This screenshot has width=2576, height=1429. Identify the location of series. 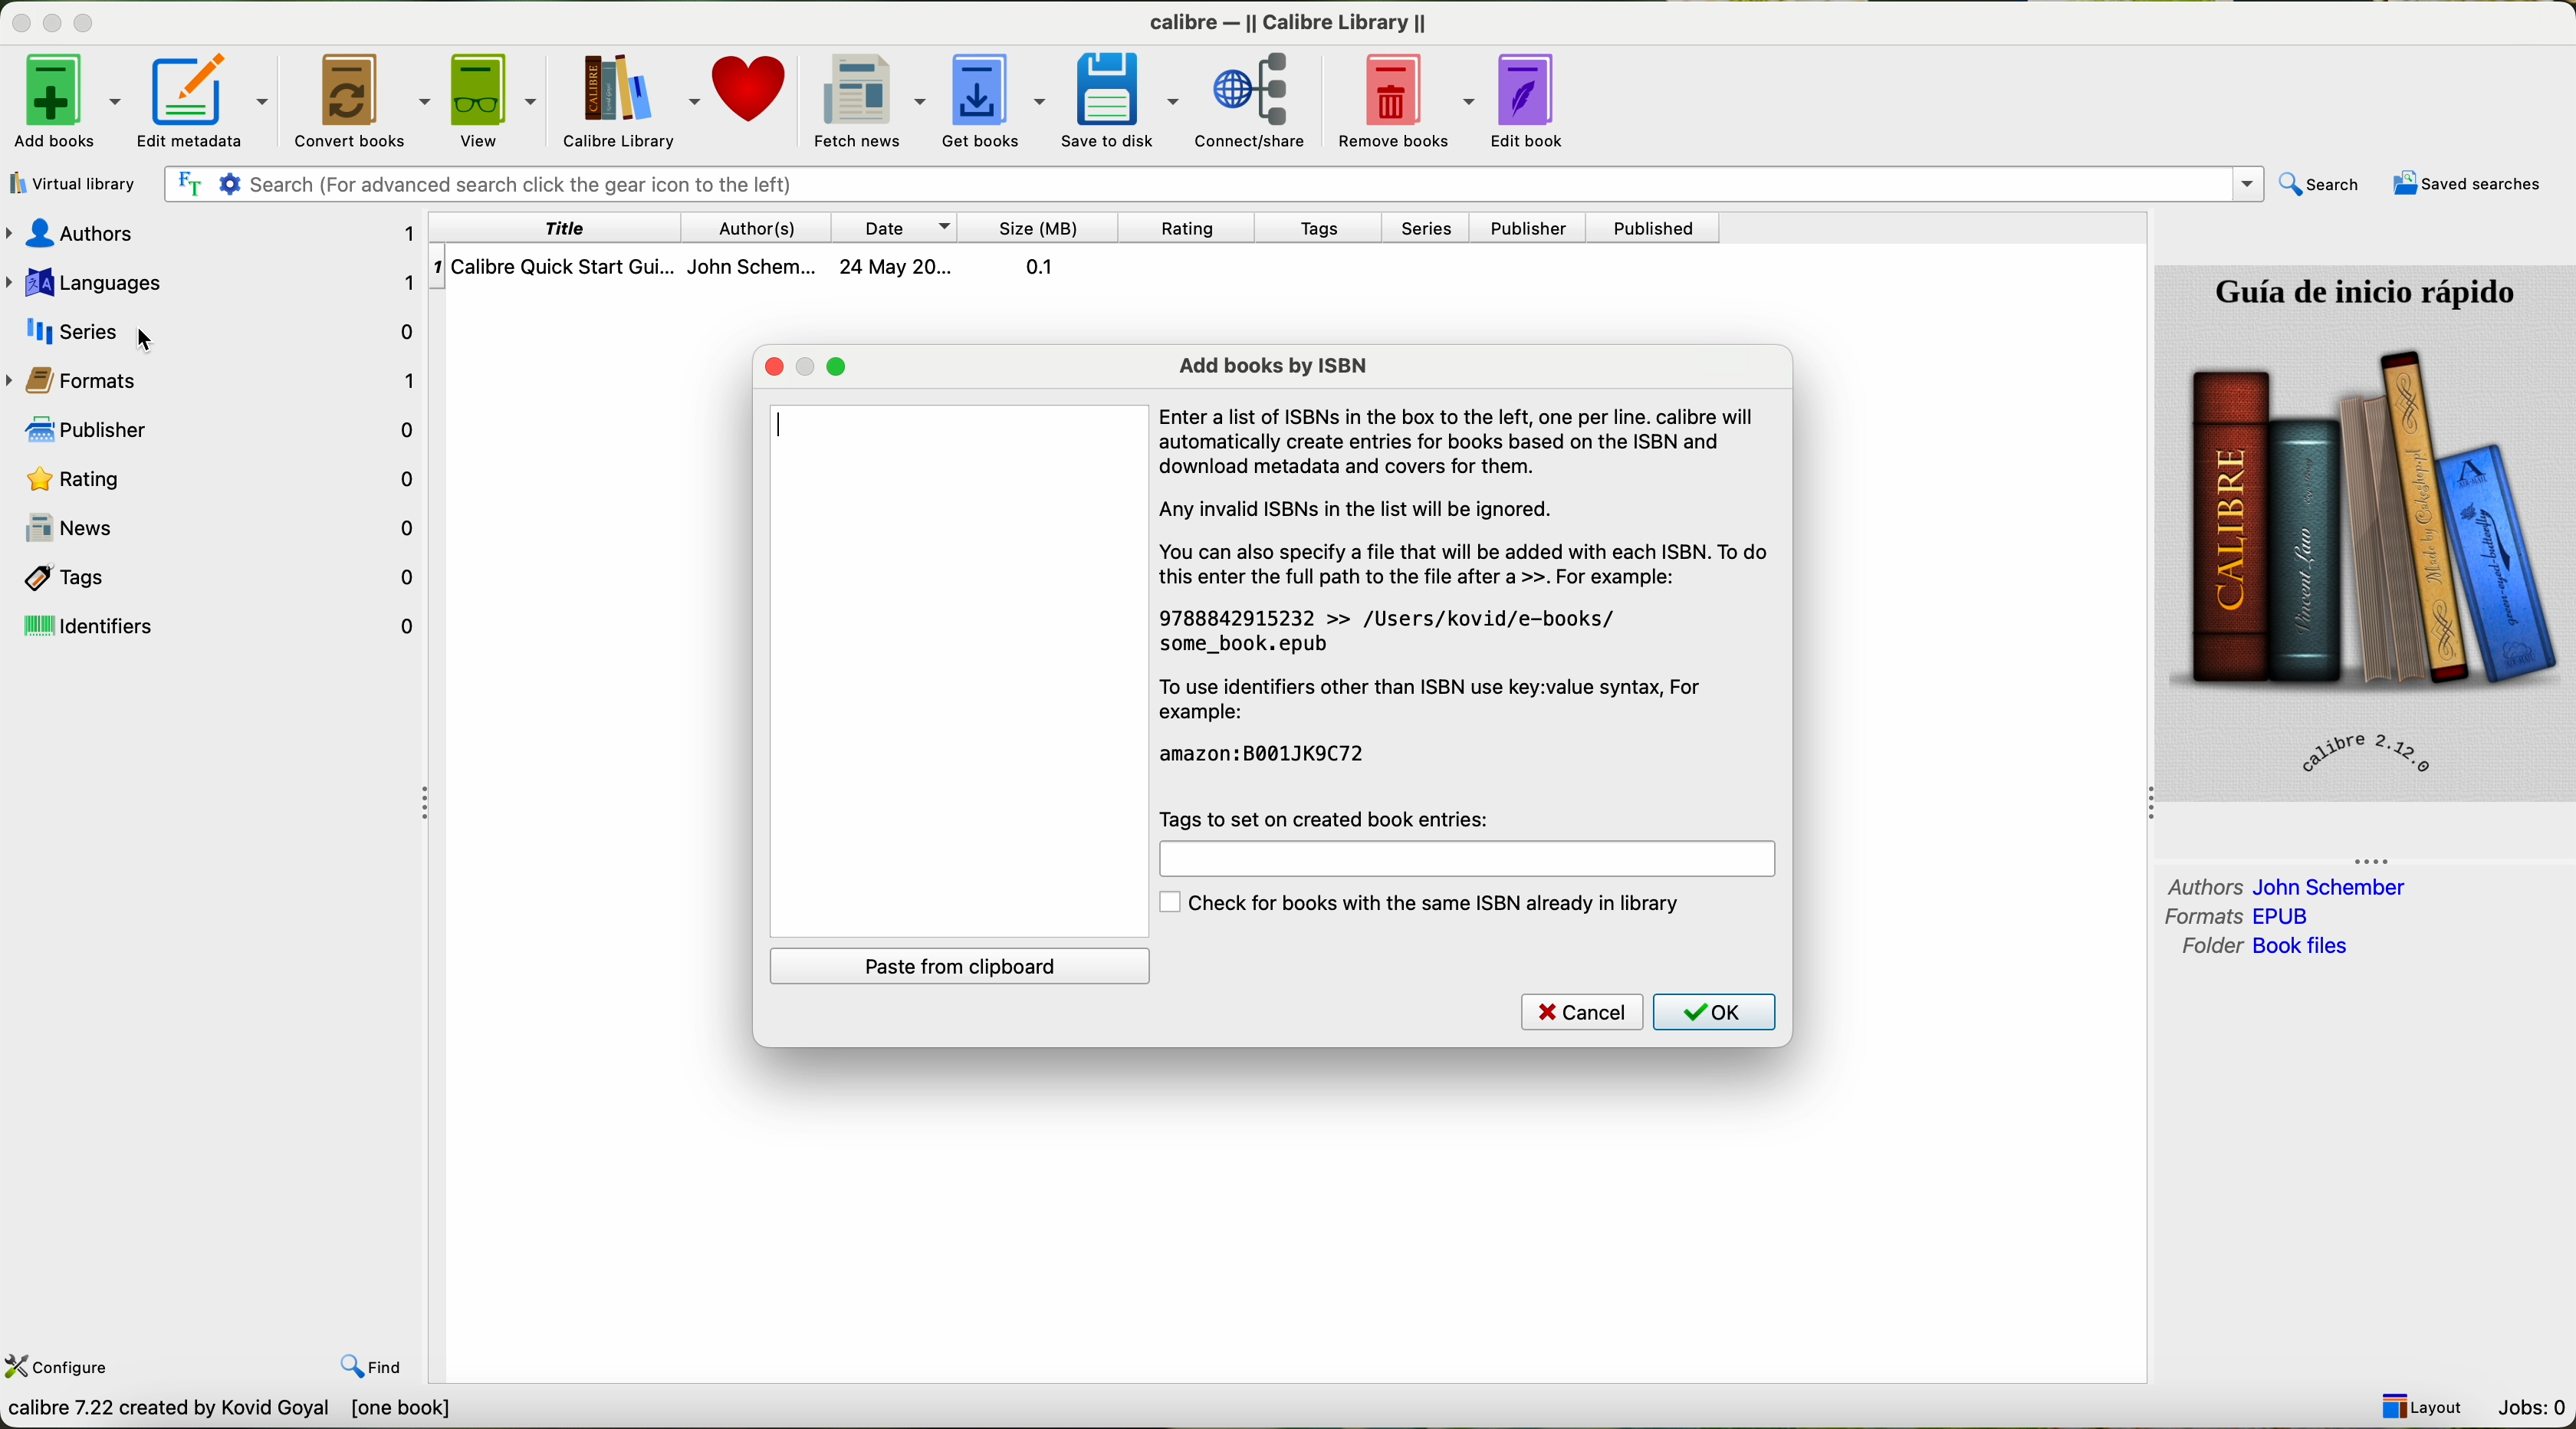
(216, 330).